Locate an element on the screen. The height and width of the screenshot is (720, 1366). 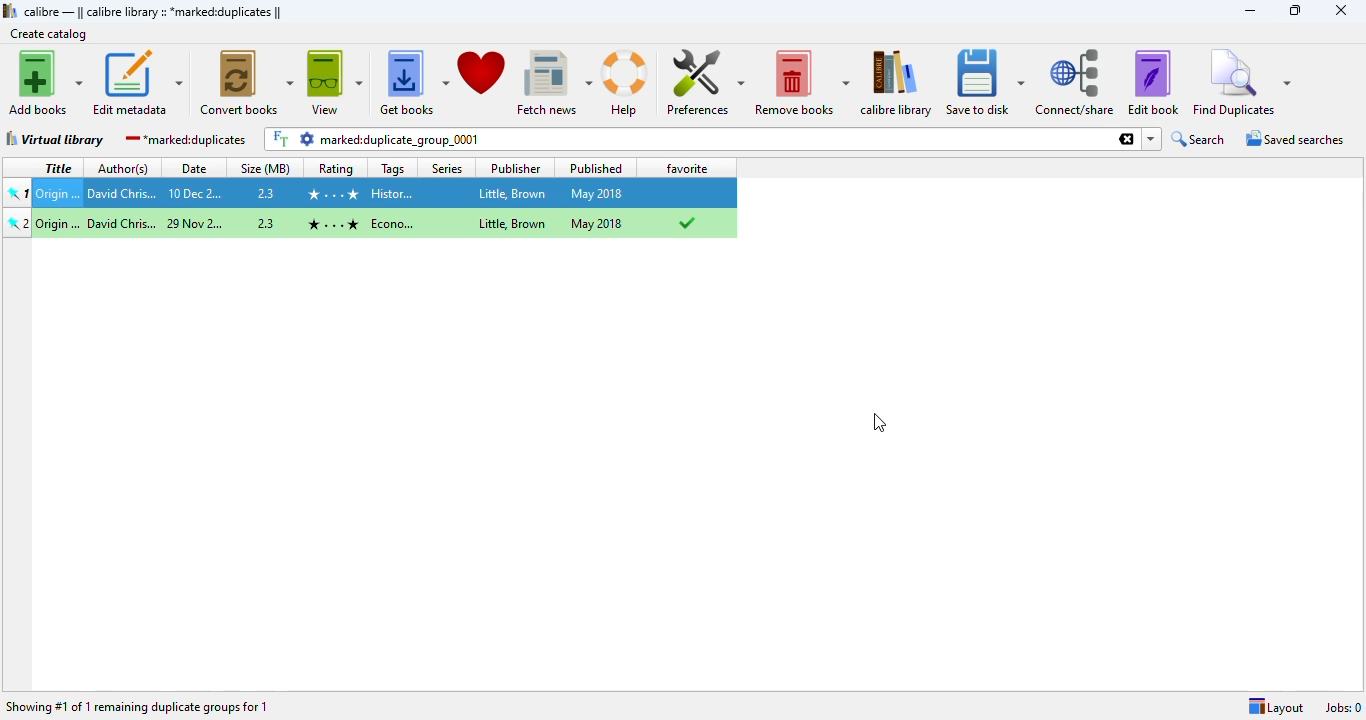
convert books is located at coordinates (244, 83).